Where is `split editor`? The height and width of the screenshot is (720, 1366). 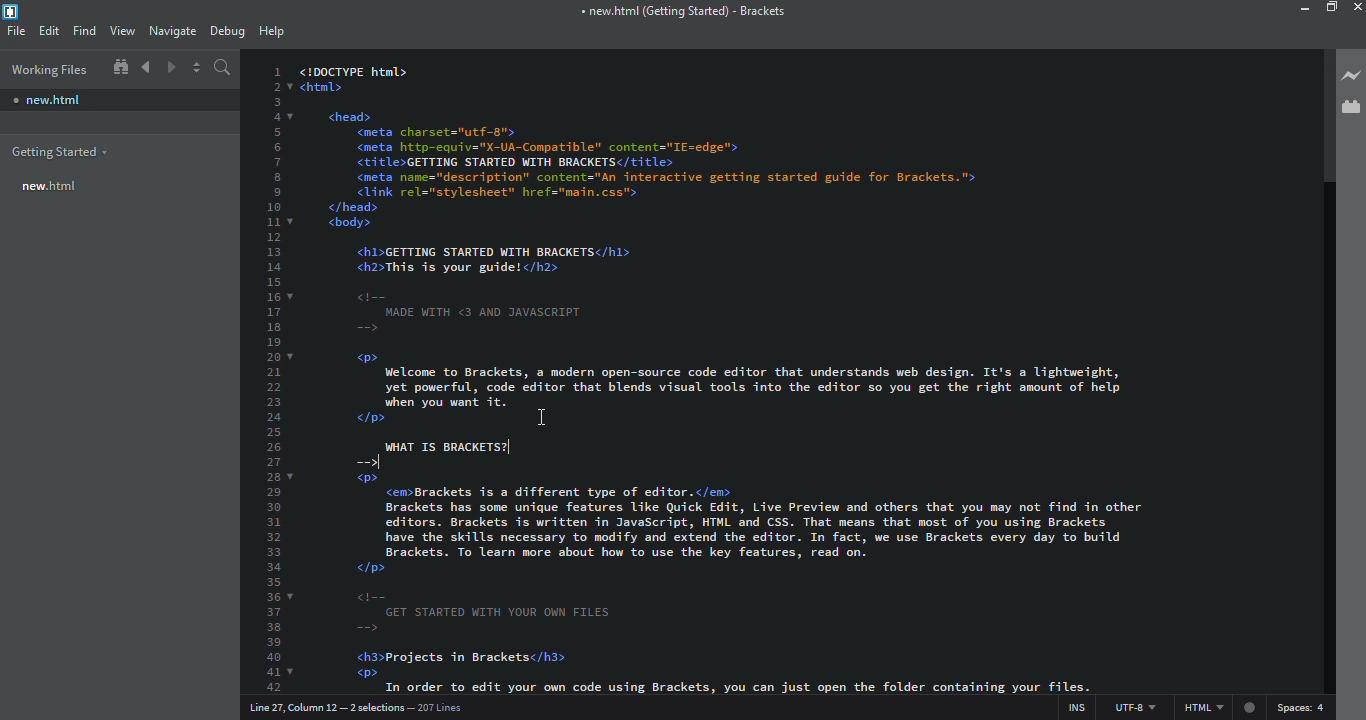 split editor is located at coordinates (196, 68).